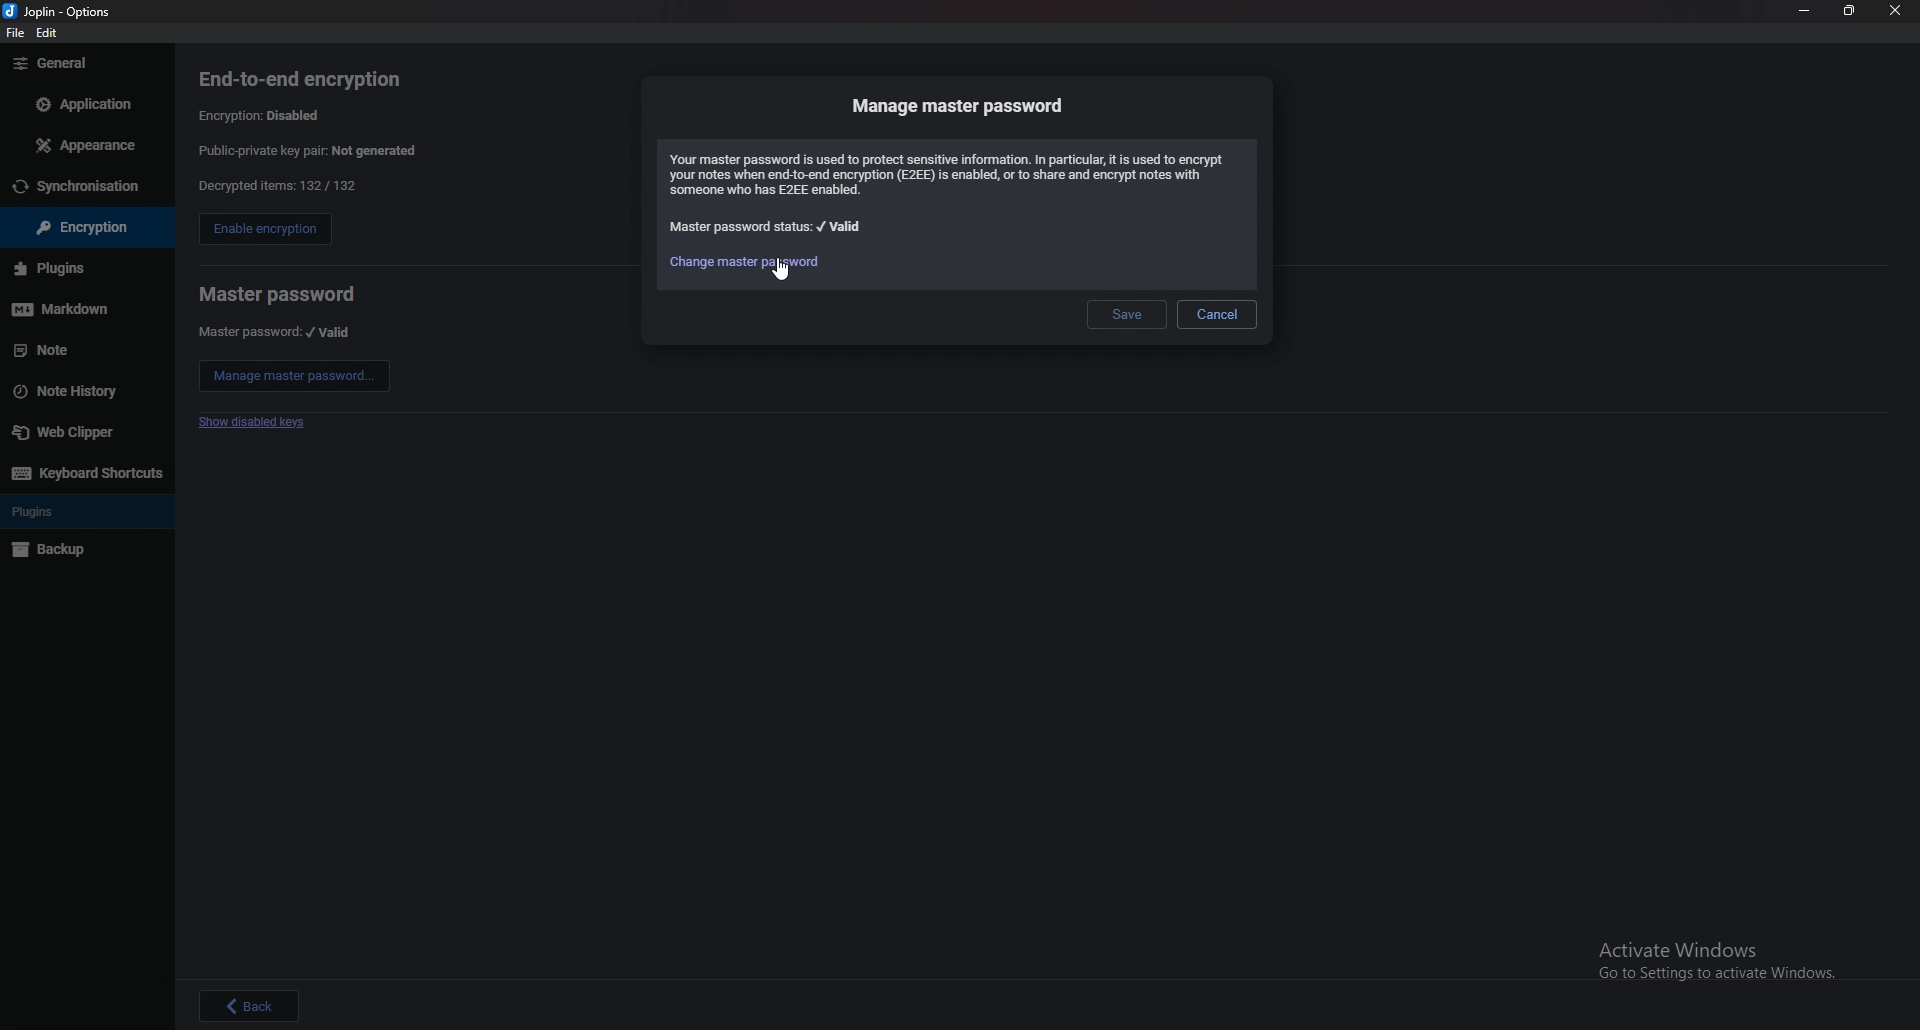  Describe the element at coordinates (744, 260) in the screenshot. I see `change master password` at that location.